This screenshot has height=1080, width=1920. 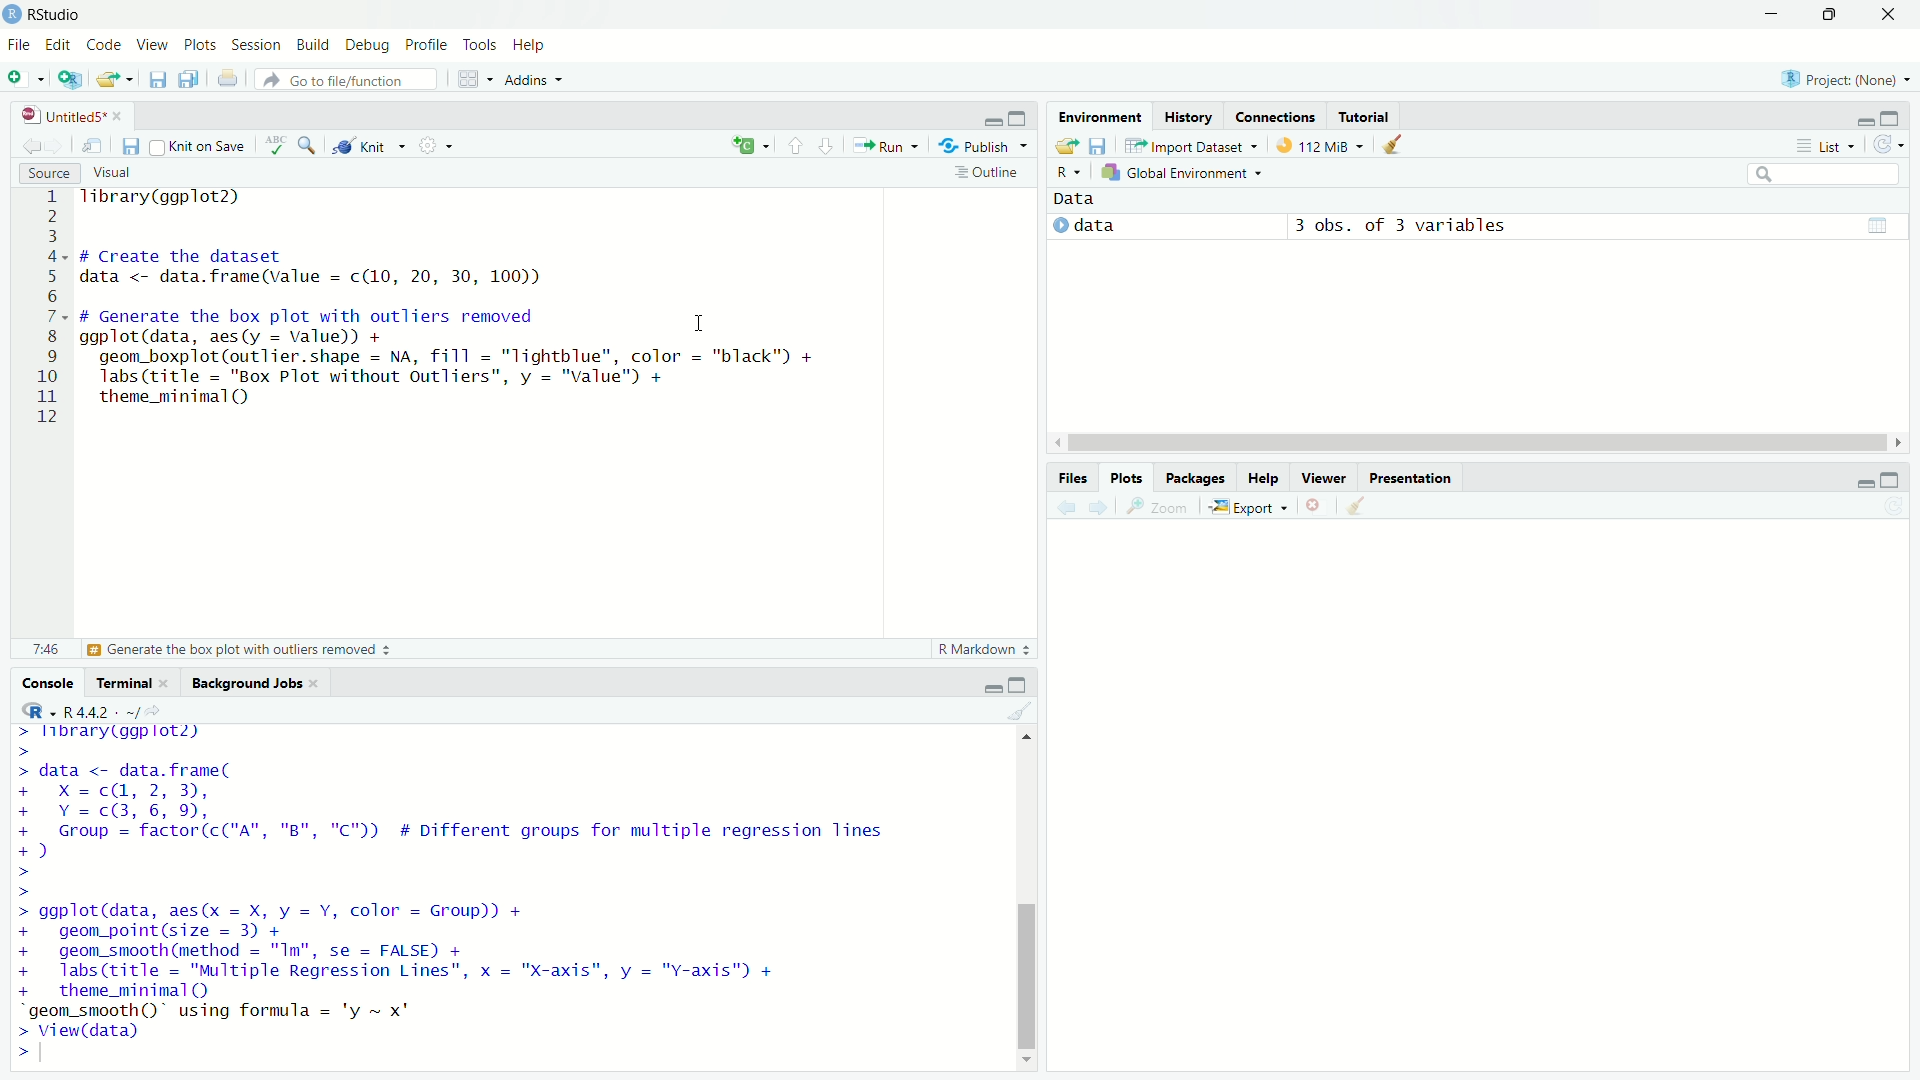 I want to click on Tibrary(ggplot2)

# Create the dataset

data <- data.frame(value = c(10, 20, 30, 100))

# Generate the box plot with outliers removed ii

ggplot(data, aes(y = Valued) +
geom_boxplot(outlier.shape = NA, fill = "lightblue", color = "black") +
labs (title = "Box Plot without outliers", y = "value") +
theme_minimal), so click(x=479, y=319).